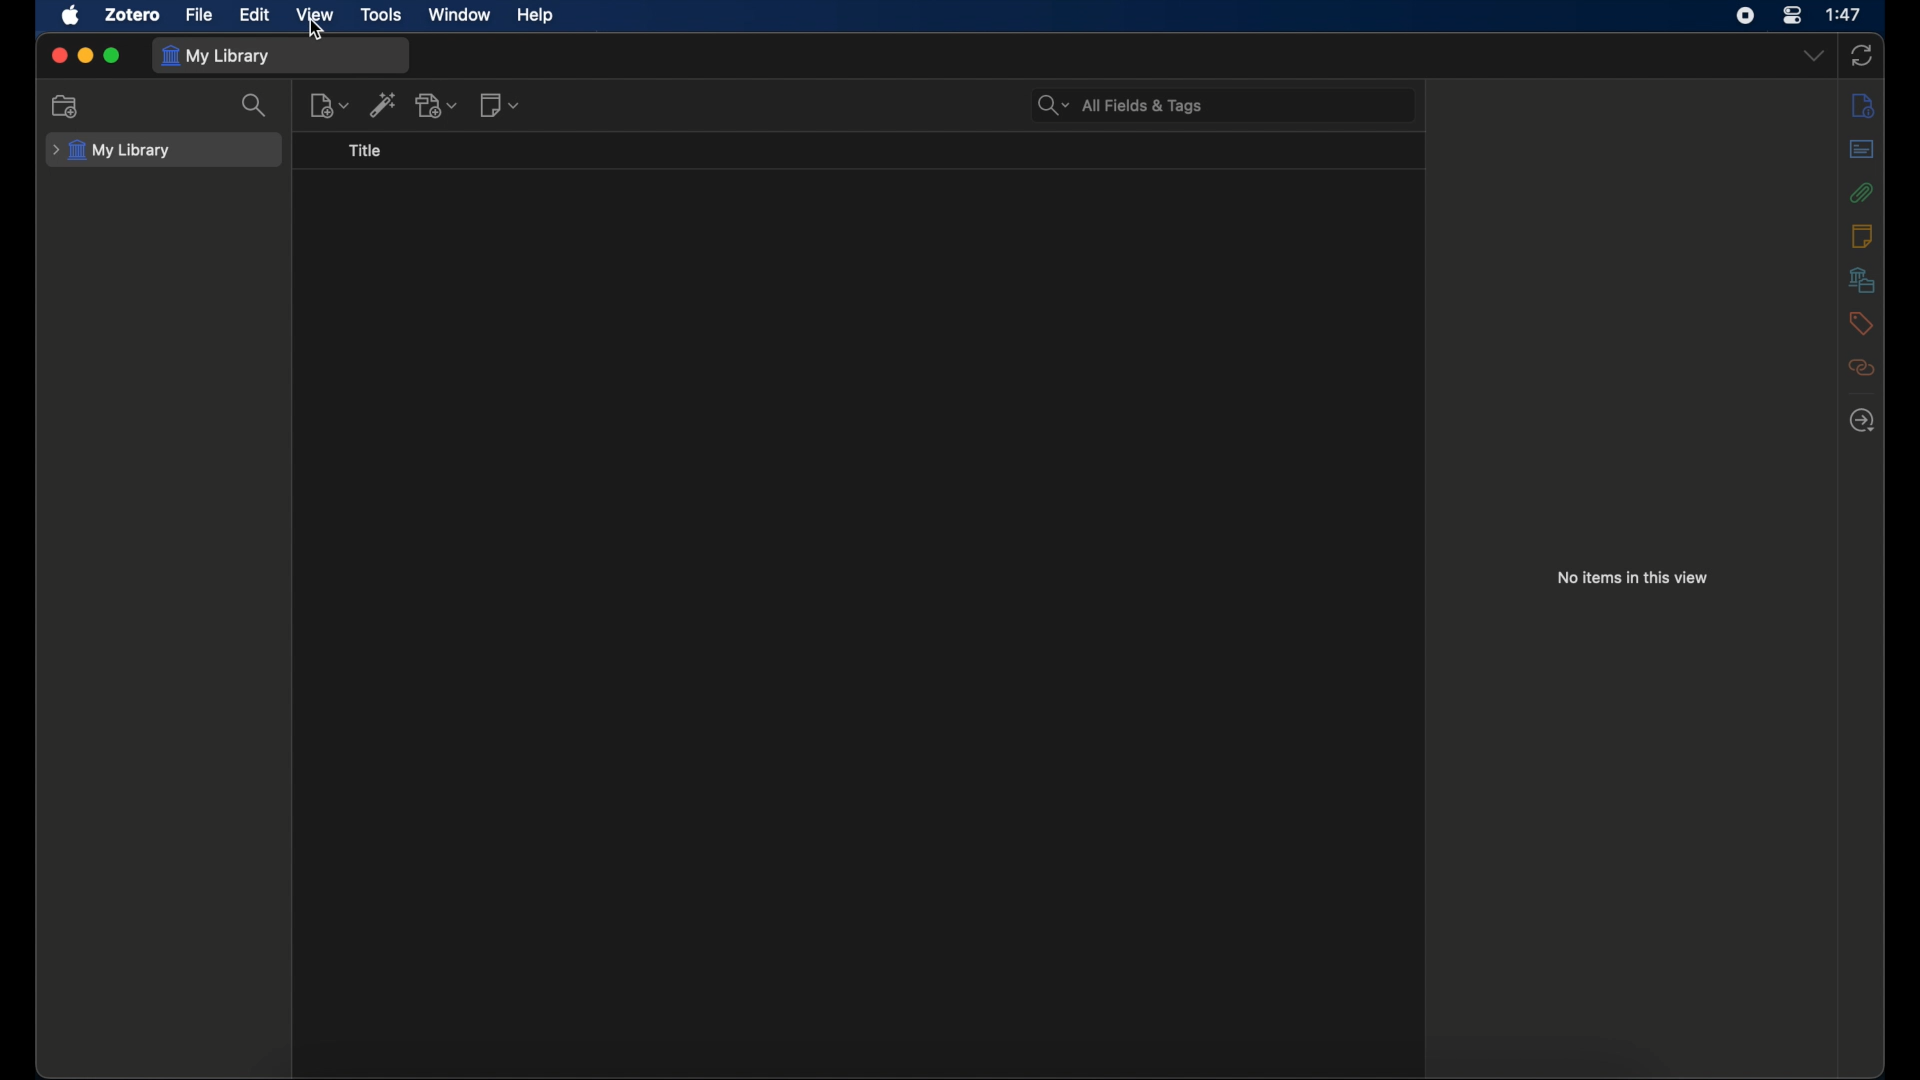  Describe the element at coordinates (1745, 15) in the screenshot. I see `screen recorder` at that location.